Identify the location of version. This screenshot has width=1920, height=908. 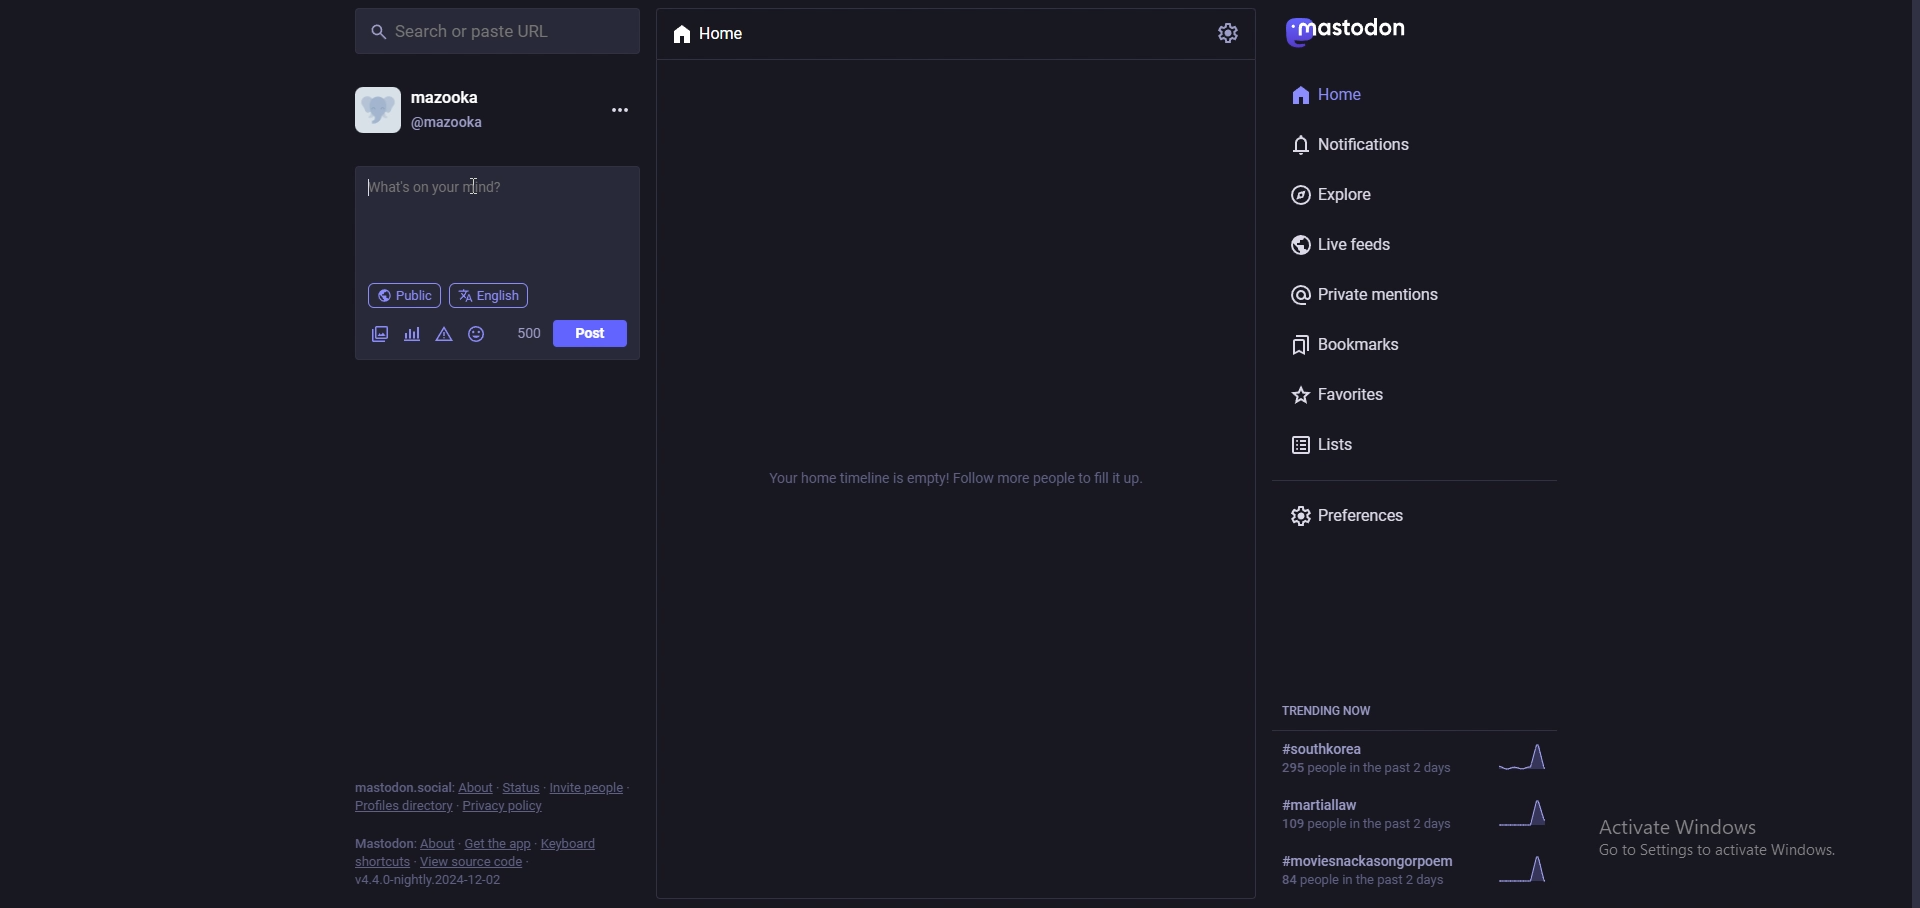
(432, 879).